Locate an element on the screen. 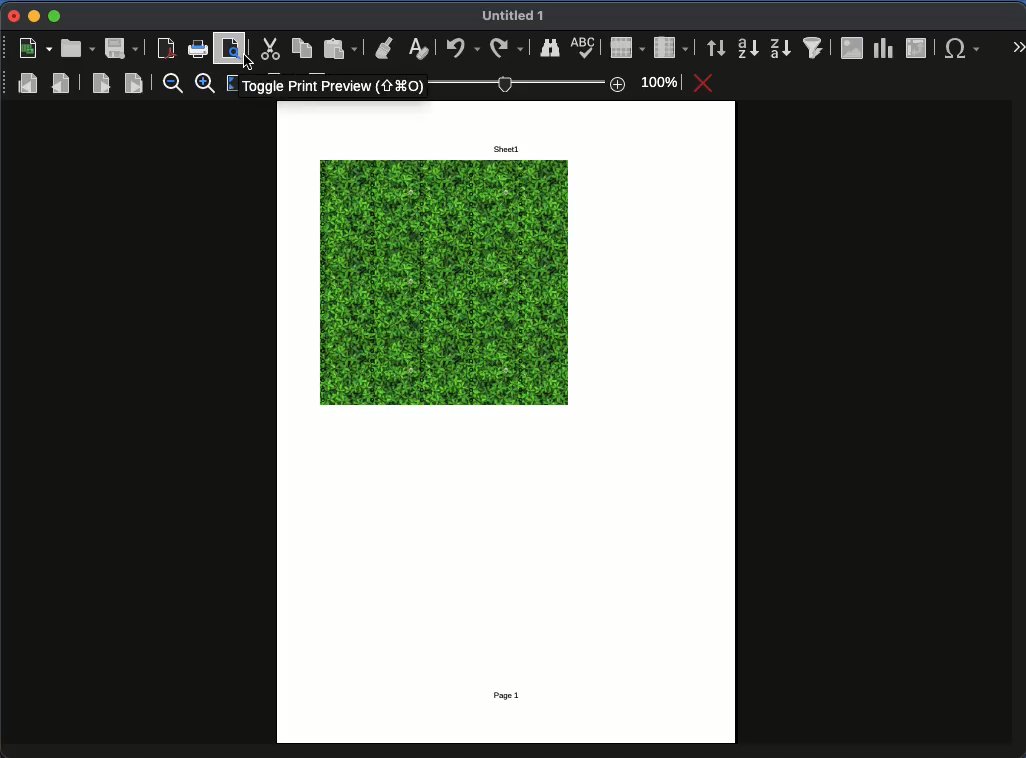  print preview is located at coordinates (233, 47).